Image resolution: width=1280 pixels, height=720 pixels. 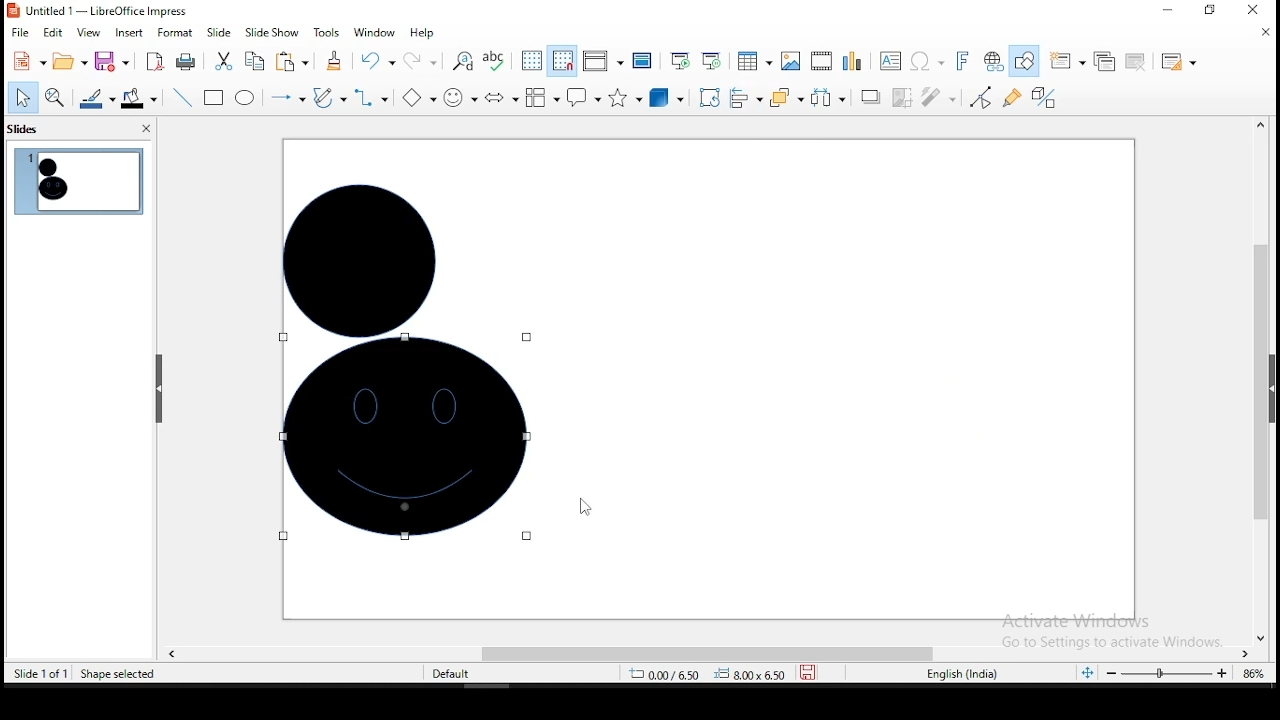 What do you see at coordinates (928, 61) in the screenshot?
I see `insert special characters` at bounding box center [928, 61].